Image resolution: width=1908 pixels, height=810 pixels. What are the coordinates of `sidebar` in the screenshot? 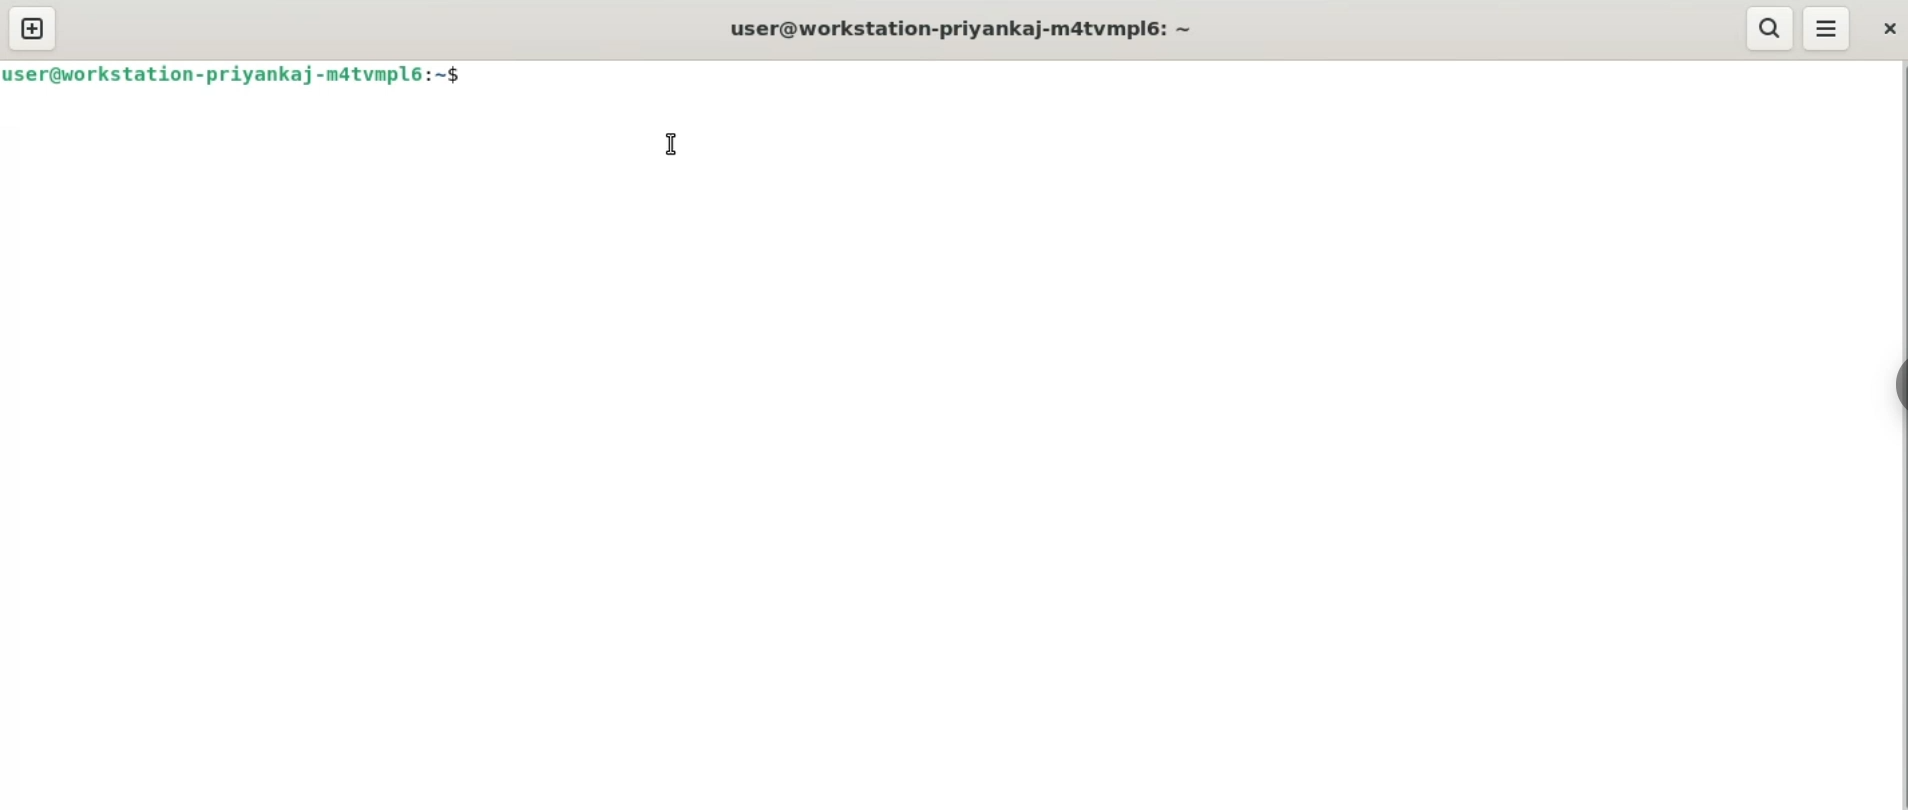 It's located at (1898, 386).